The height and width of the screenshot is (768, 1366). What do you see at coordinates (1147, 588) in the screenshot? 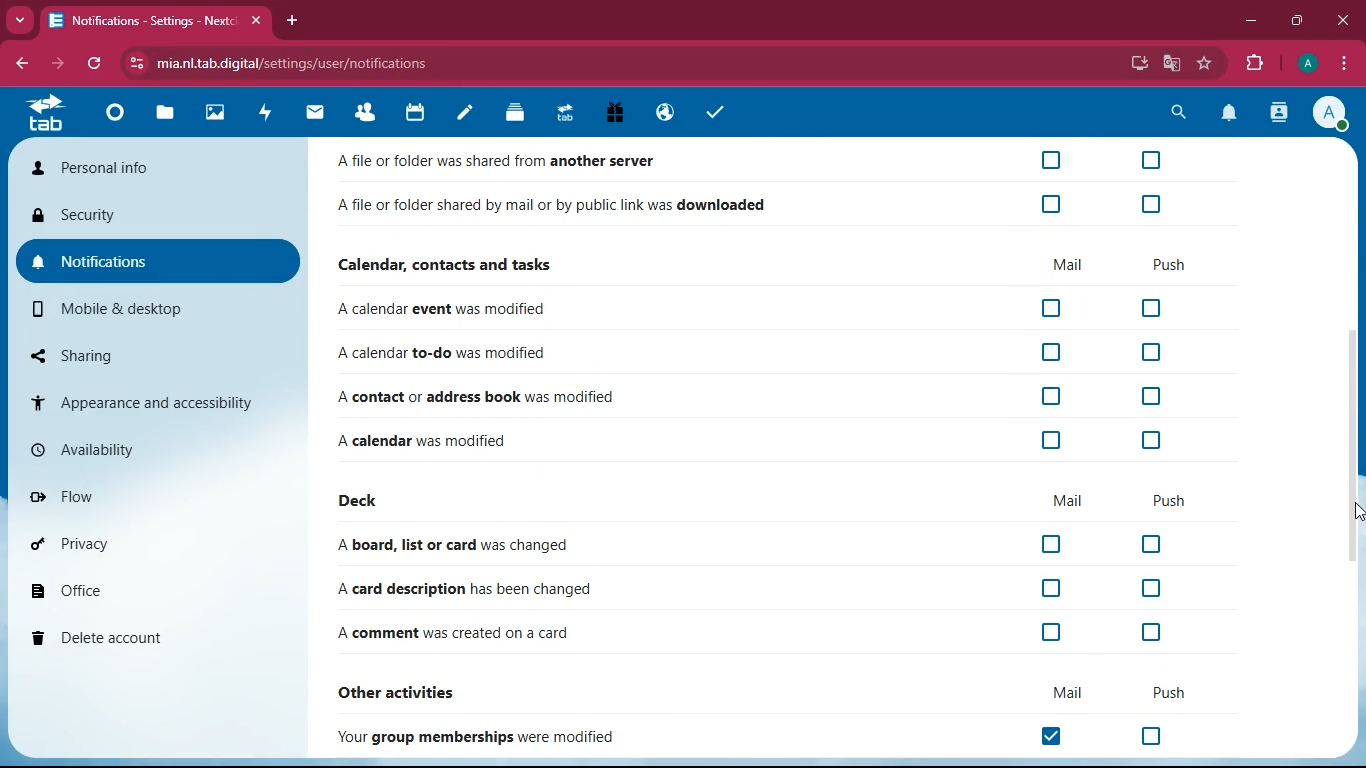
I see `off` at bounding box center [1147, 588].